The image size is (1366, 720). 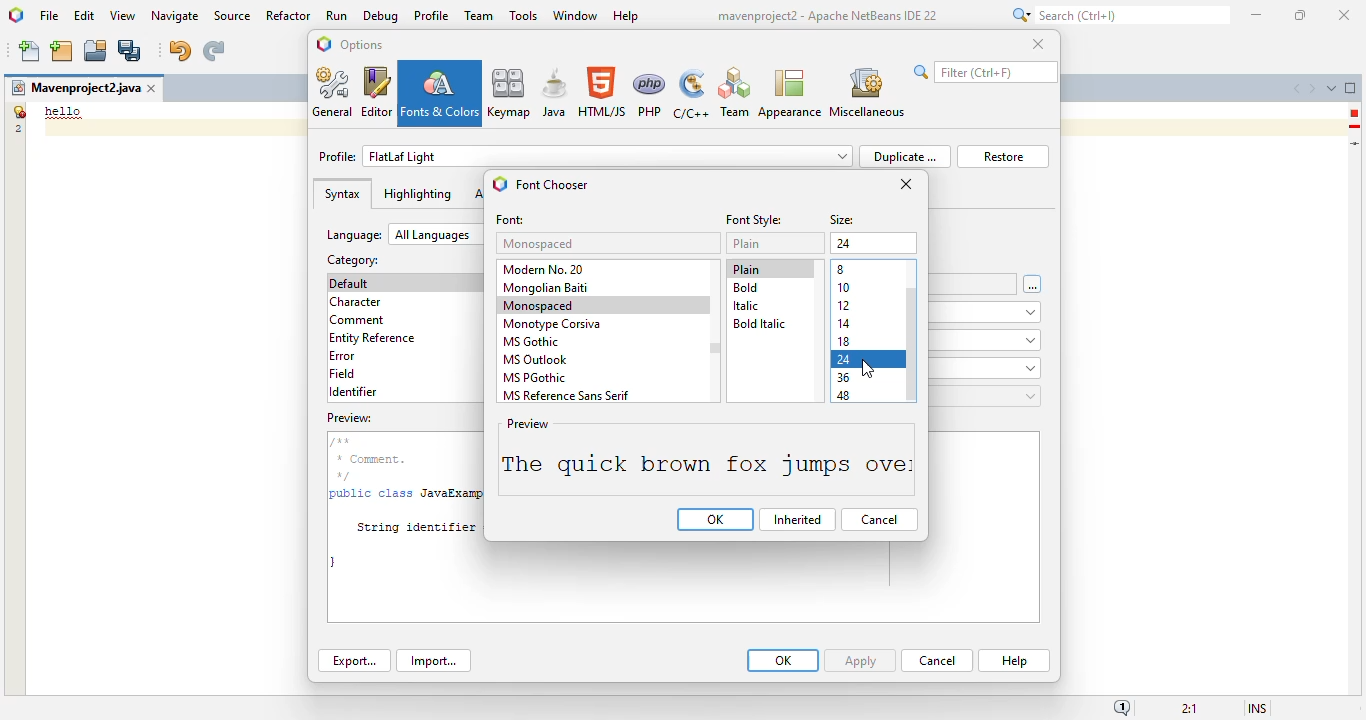 What do you see at coordinates (353, 392) in the screenshot?
I see `identifier` at bounding box center [353, 392].